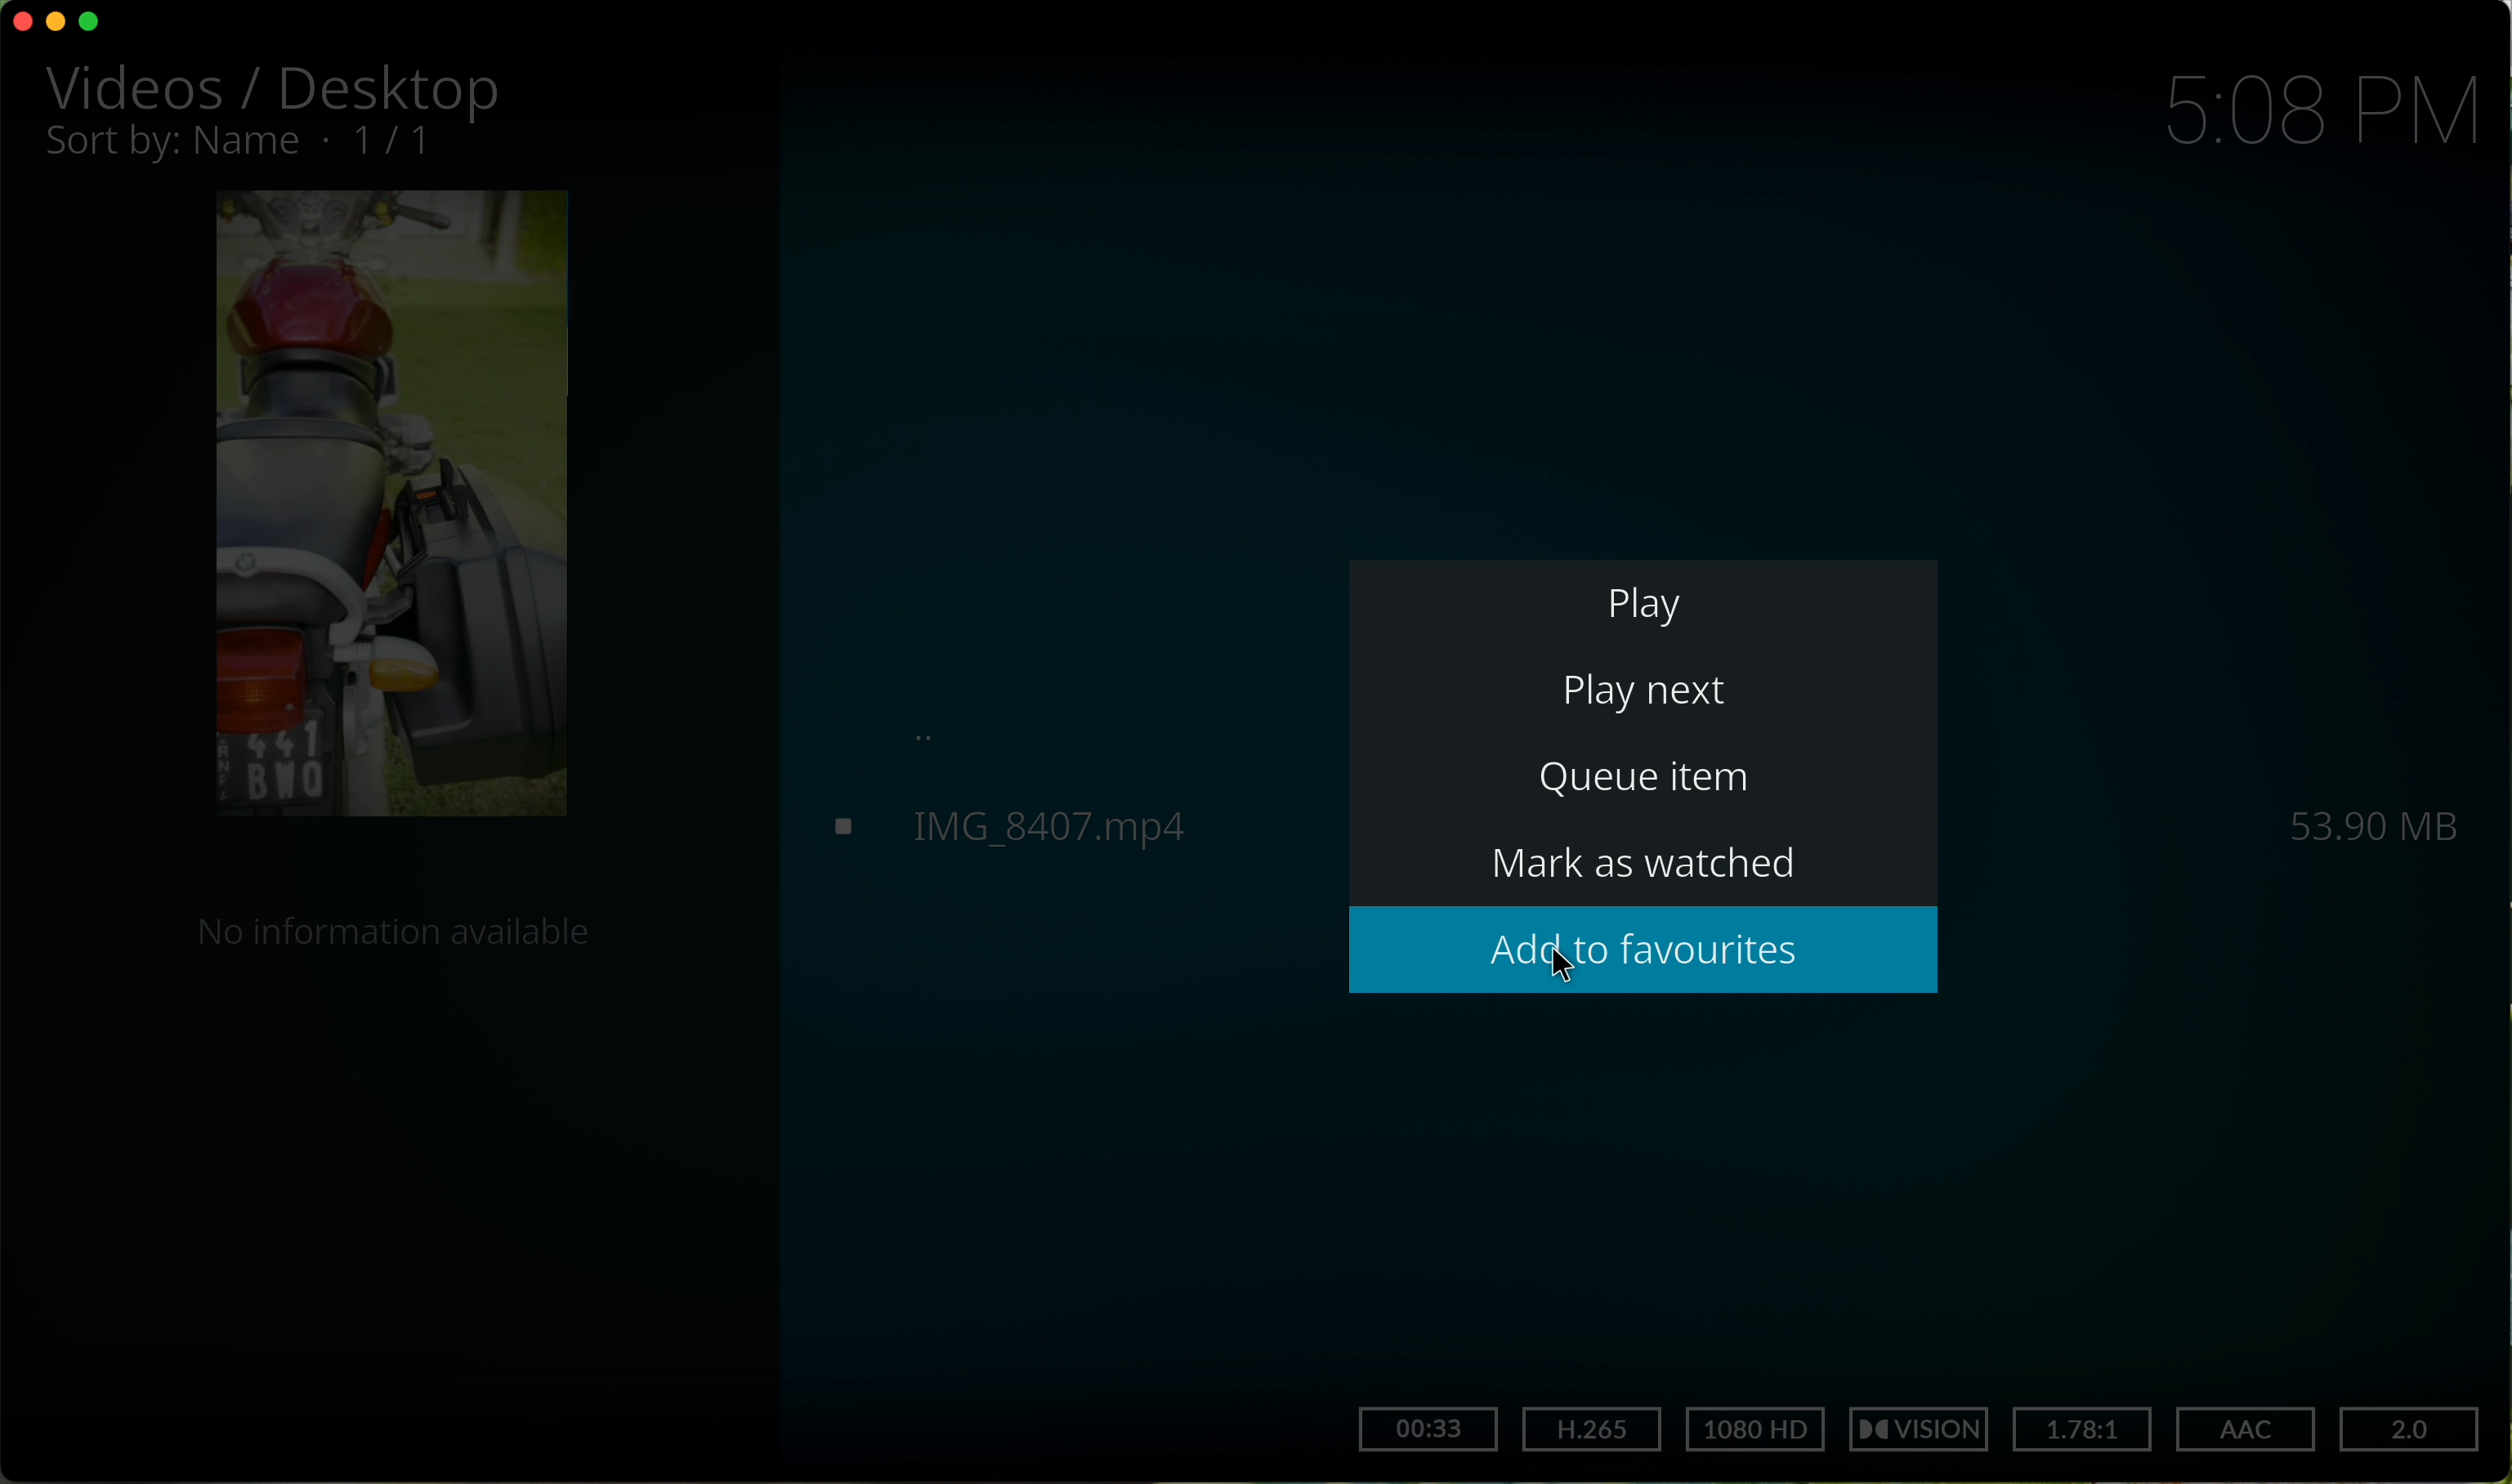 The image size is (2512, 1484). Describe the element at coordinates (1662, 869) in the screenshot. I see `mark as watched` at that location.